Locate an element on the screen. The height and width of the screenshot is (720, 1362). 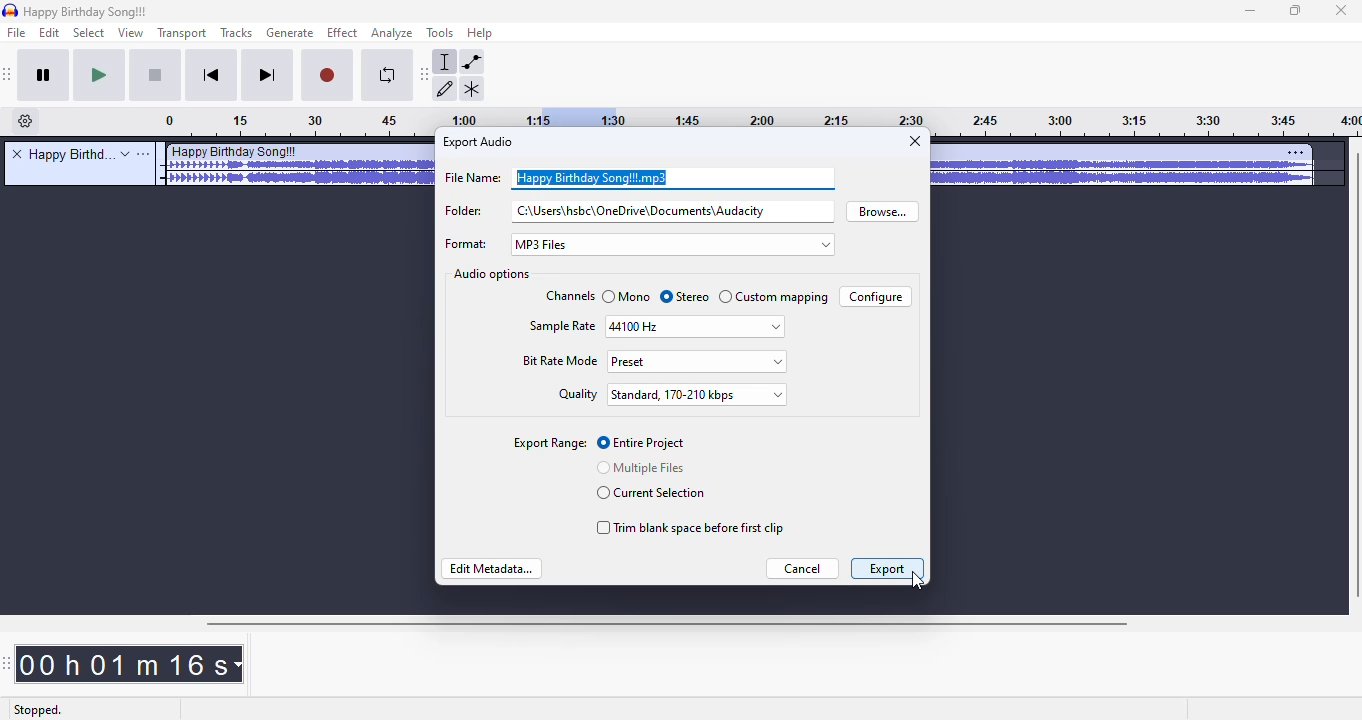
configure is located at coordinates (875, 297).